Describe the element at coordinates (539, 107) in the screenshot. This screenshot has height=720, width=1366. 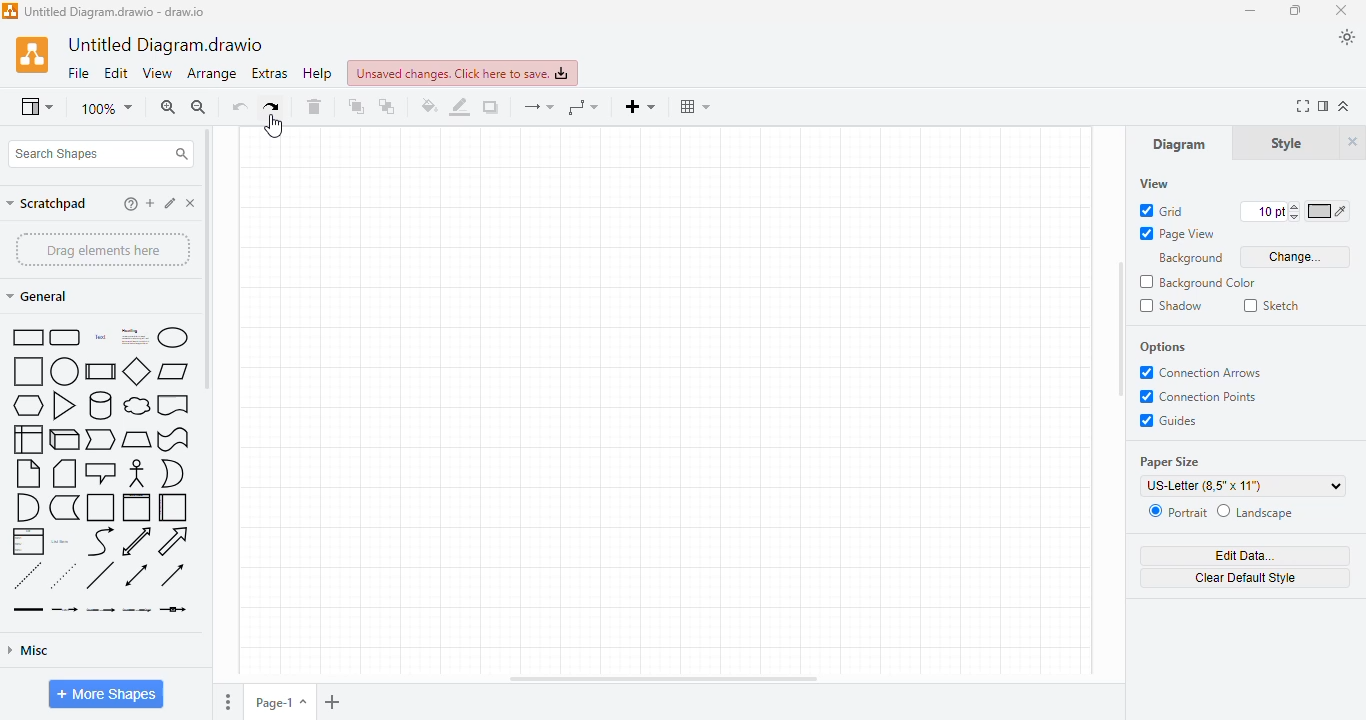
I see `connections` at that location.